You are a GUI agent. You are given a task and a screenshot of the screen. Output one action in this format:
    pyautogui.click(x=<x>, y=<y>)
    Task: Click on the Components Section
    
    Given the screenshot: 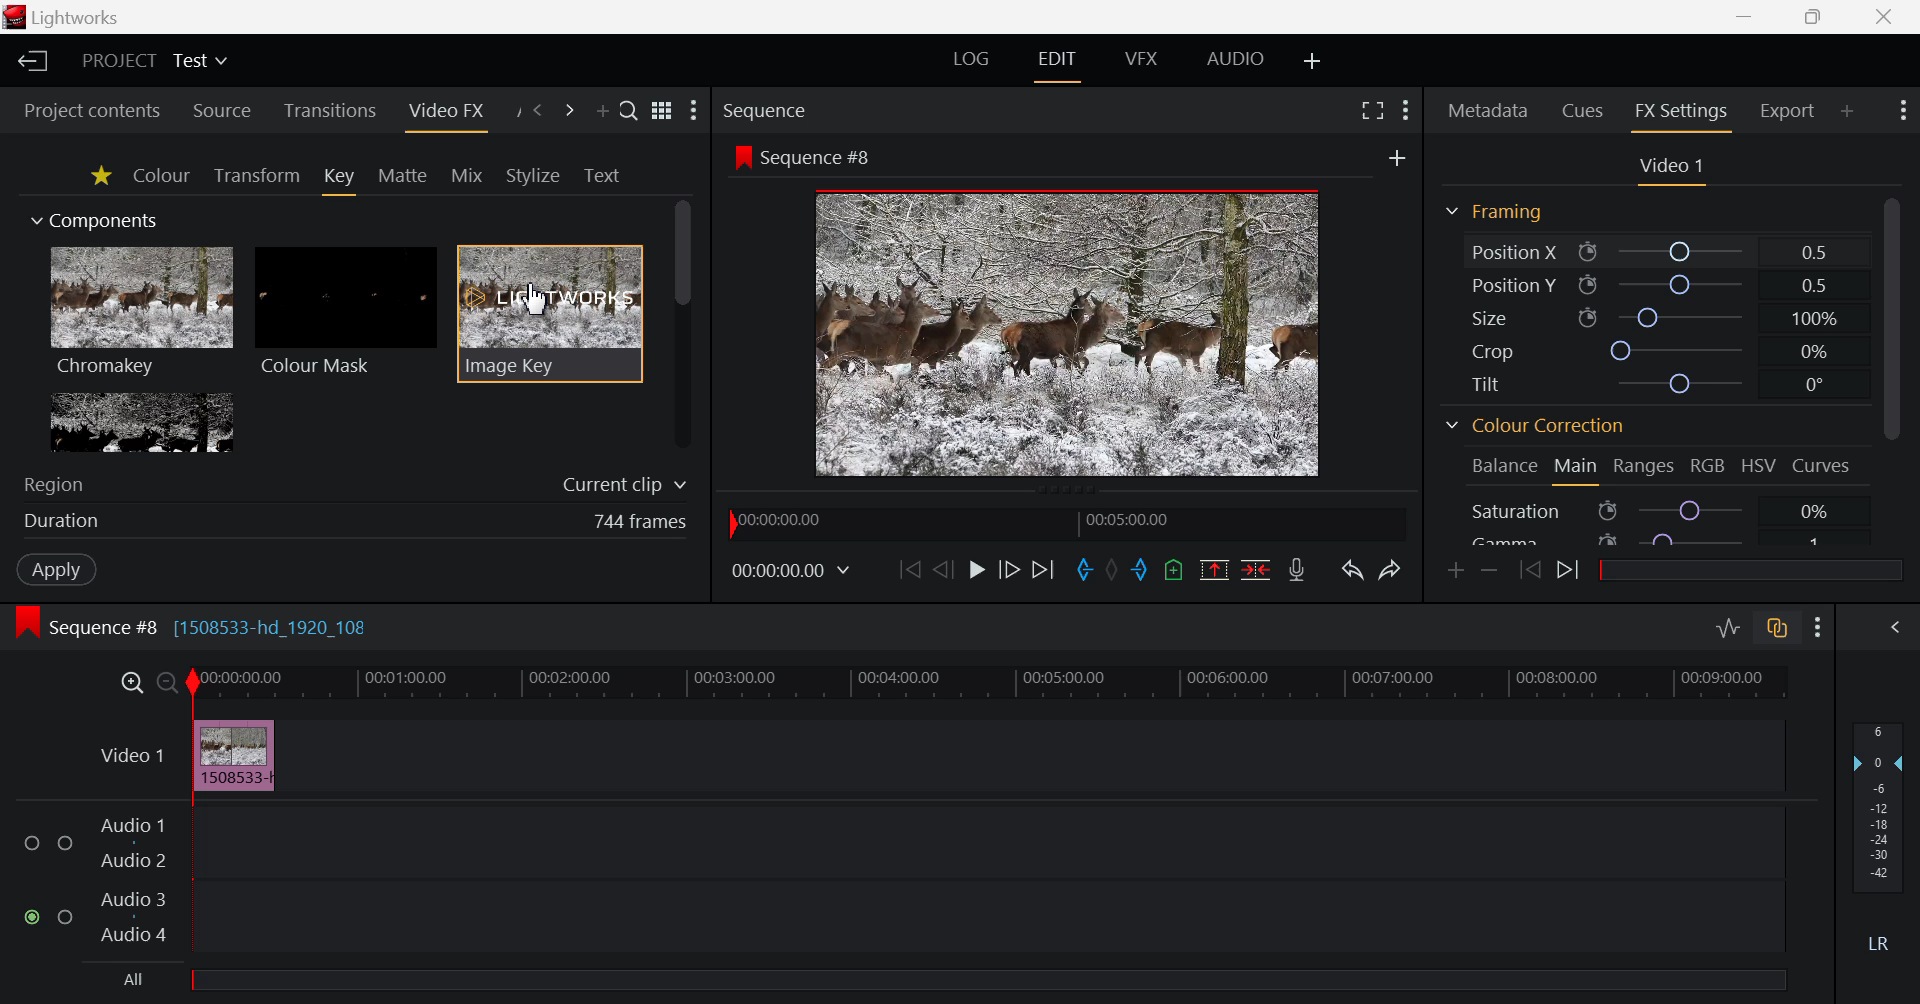 What is the action you would take?
    pyautogui.click(x=103, y=217)
    